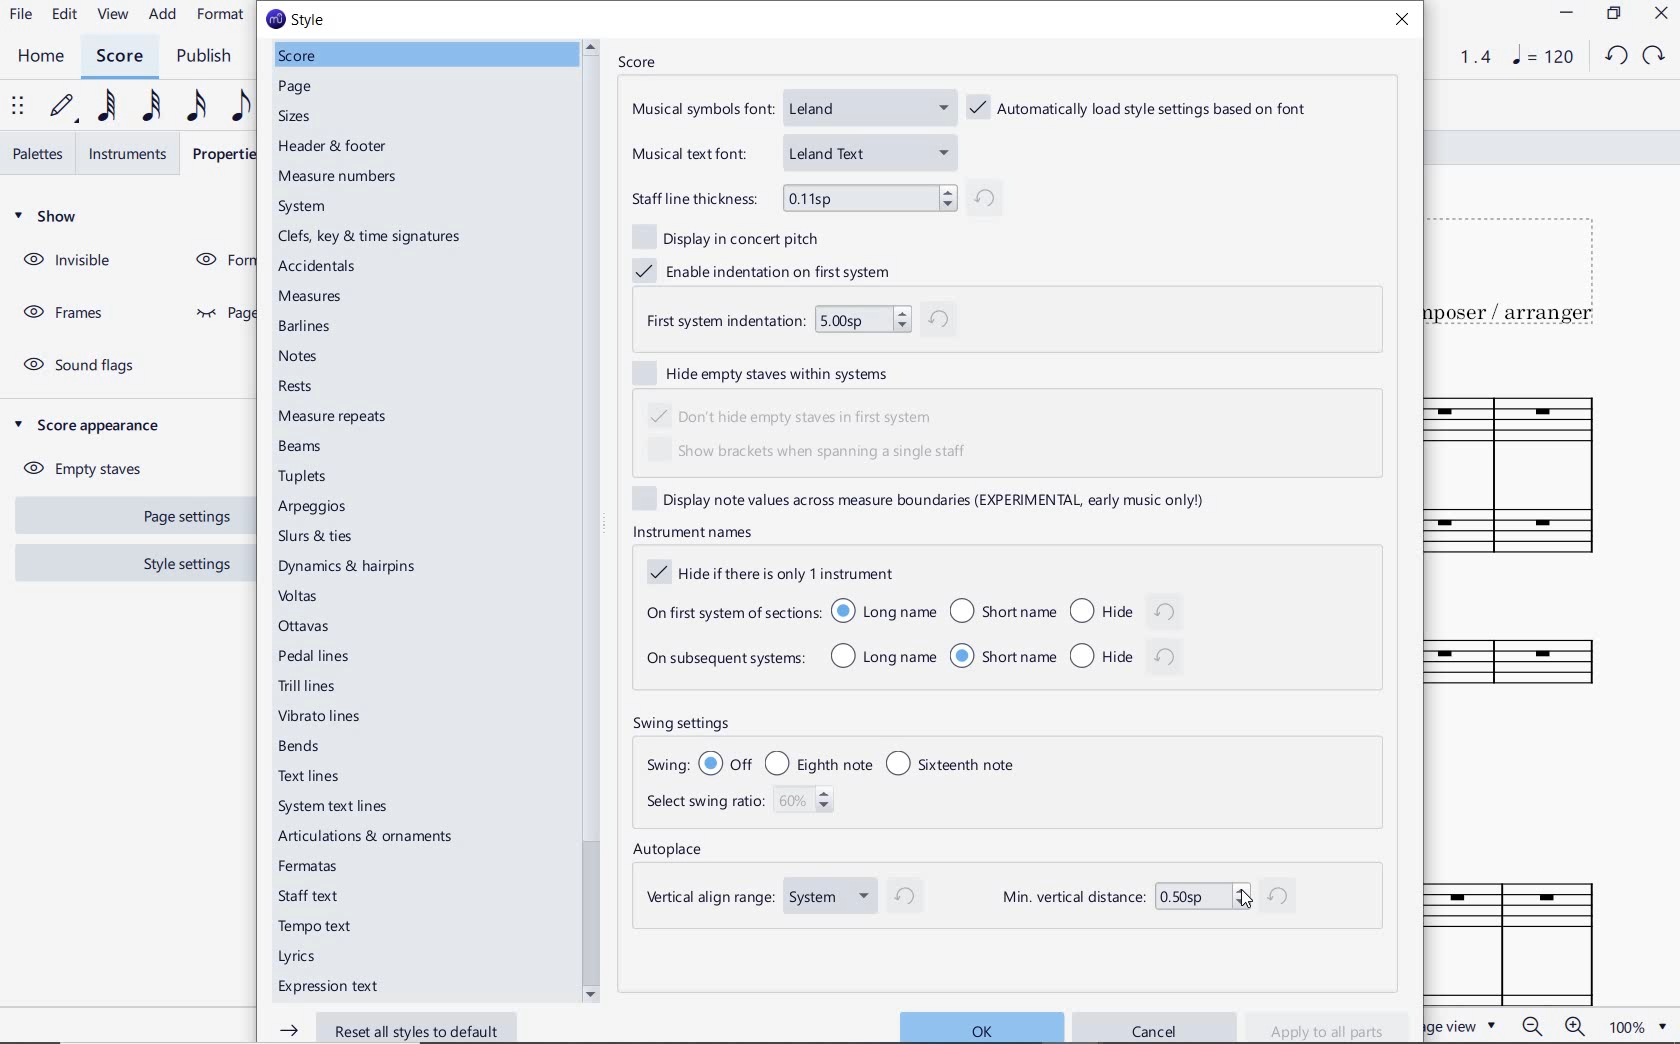 The image size is (1680, 1044). What do you see at coordinates (316, 537) in the screenshot?
I see `slur & ties` at bounding box center [316, 537].